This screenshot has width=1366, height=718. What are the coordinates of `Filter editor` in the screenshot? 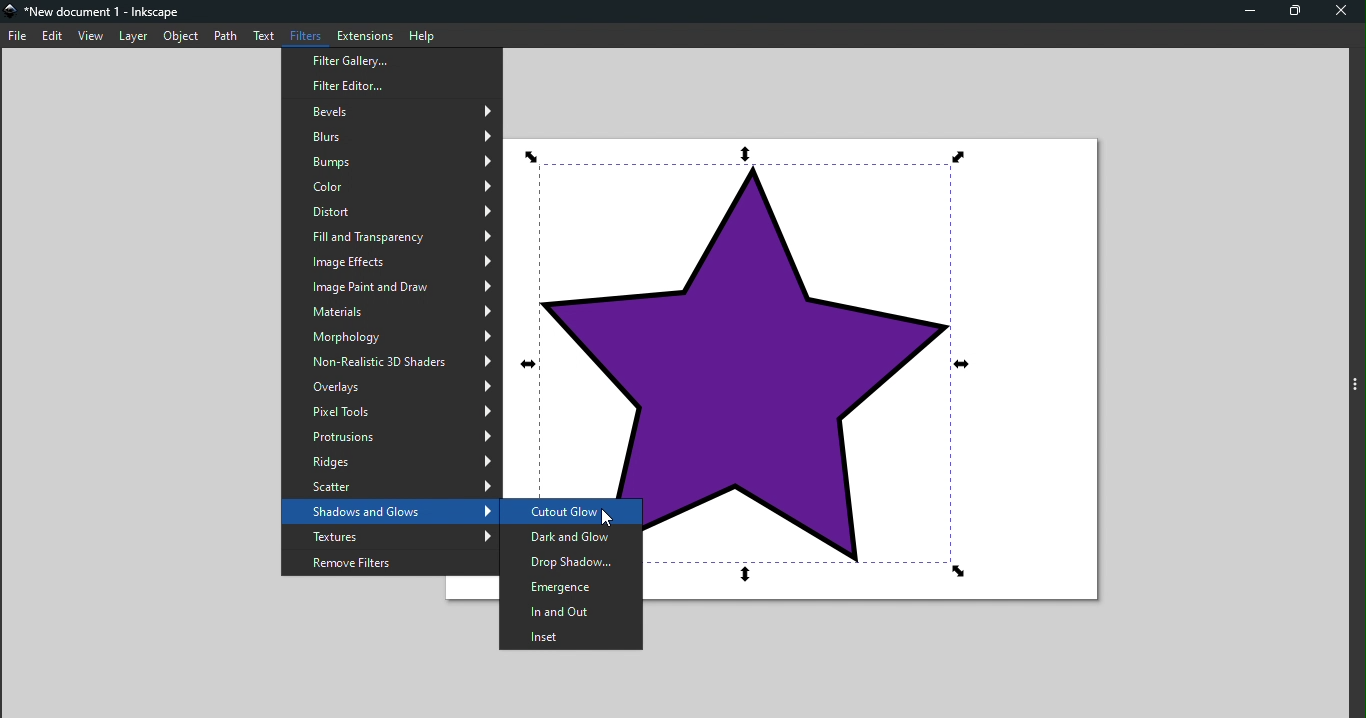 It's located at (389, 86).